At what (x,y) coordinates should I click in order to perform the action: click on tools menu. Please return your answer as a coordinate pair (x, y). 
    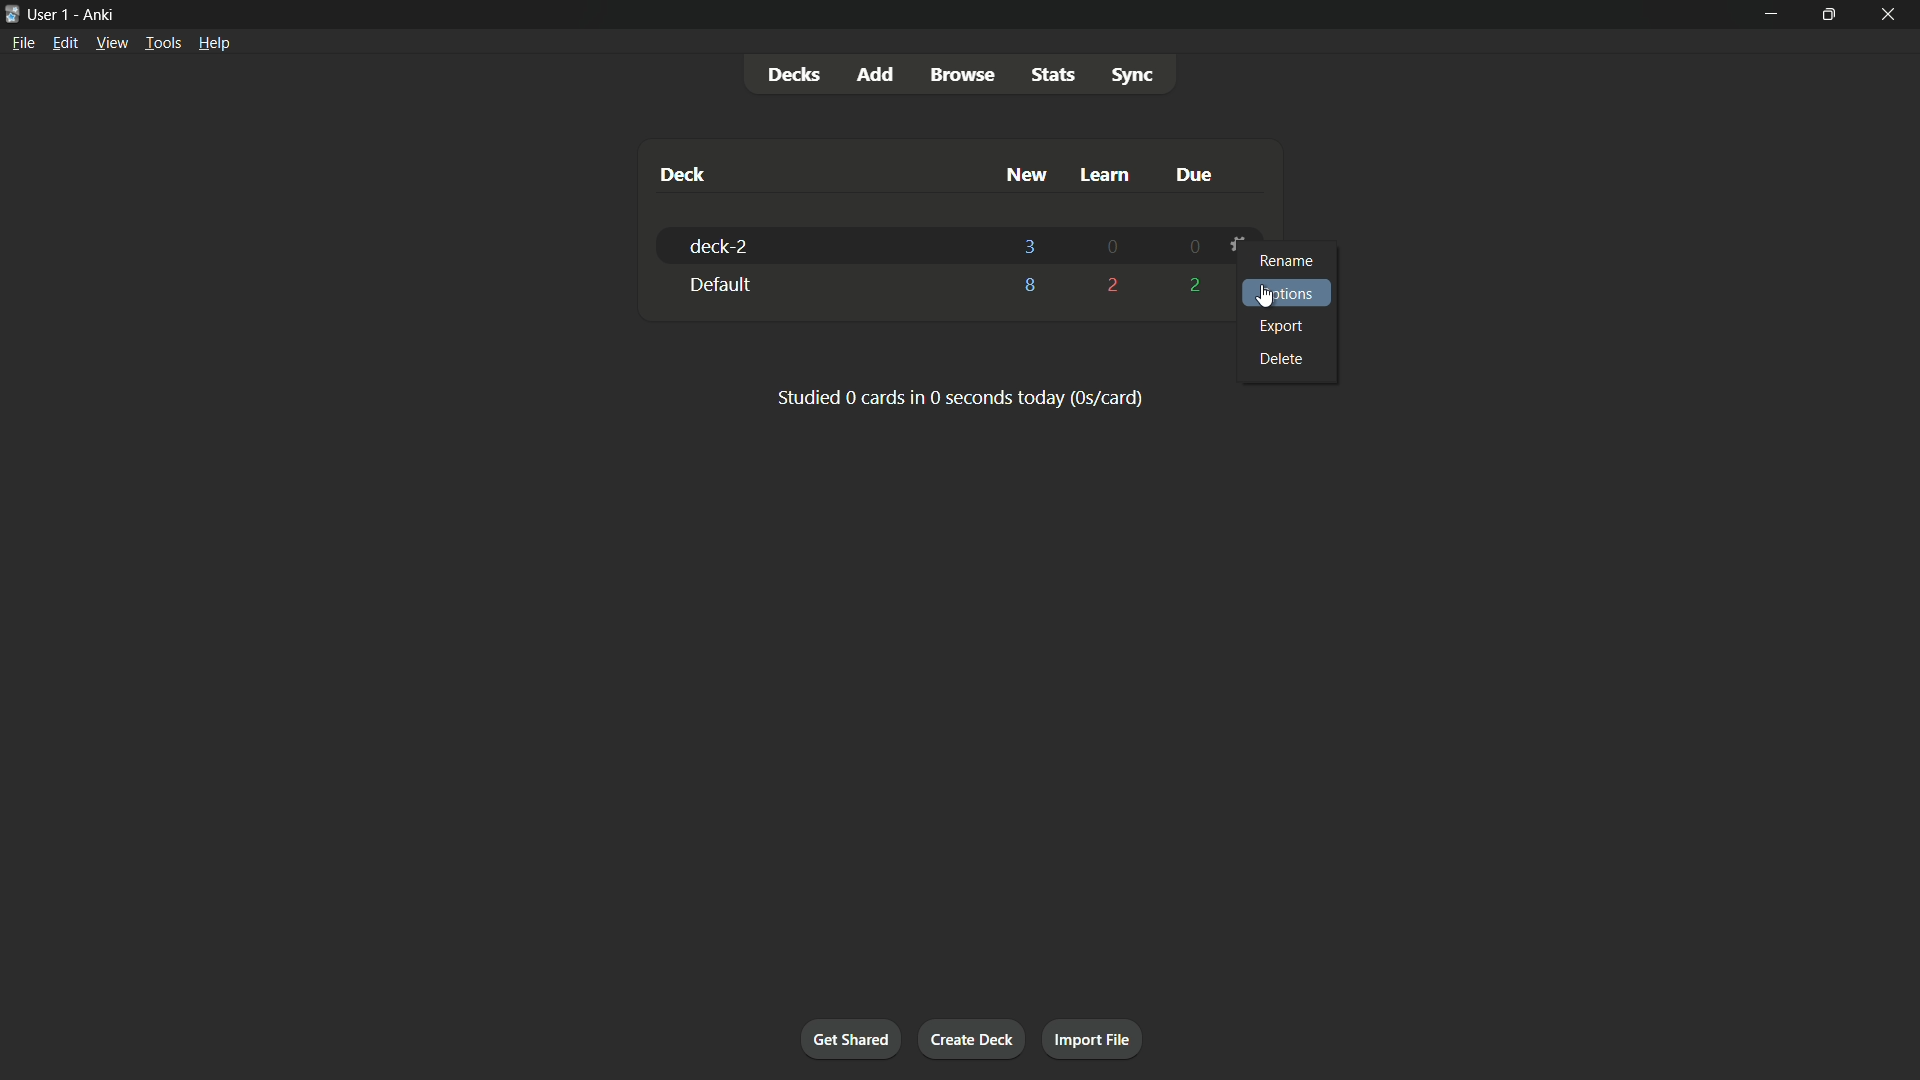
    Looking at the image, I should click on (164, 43).